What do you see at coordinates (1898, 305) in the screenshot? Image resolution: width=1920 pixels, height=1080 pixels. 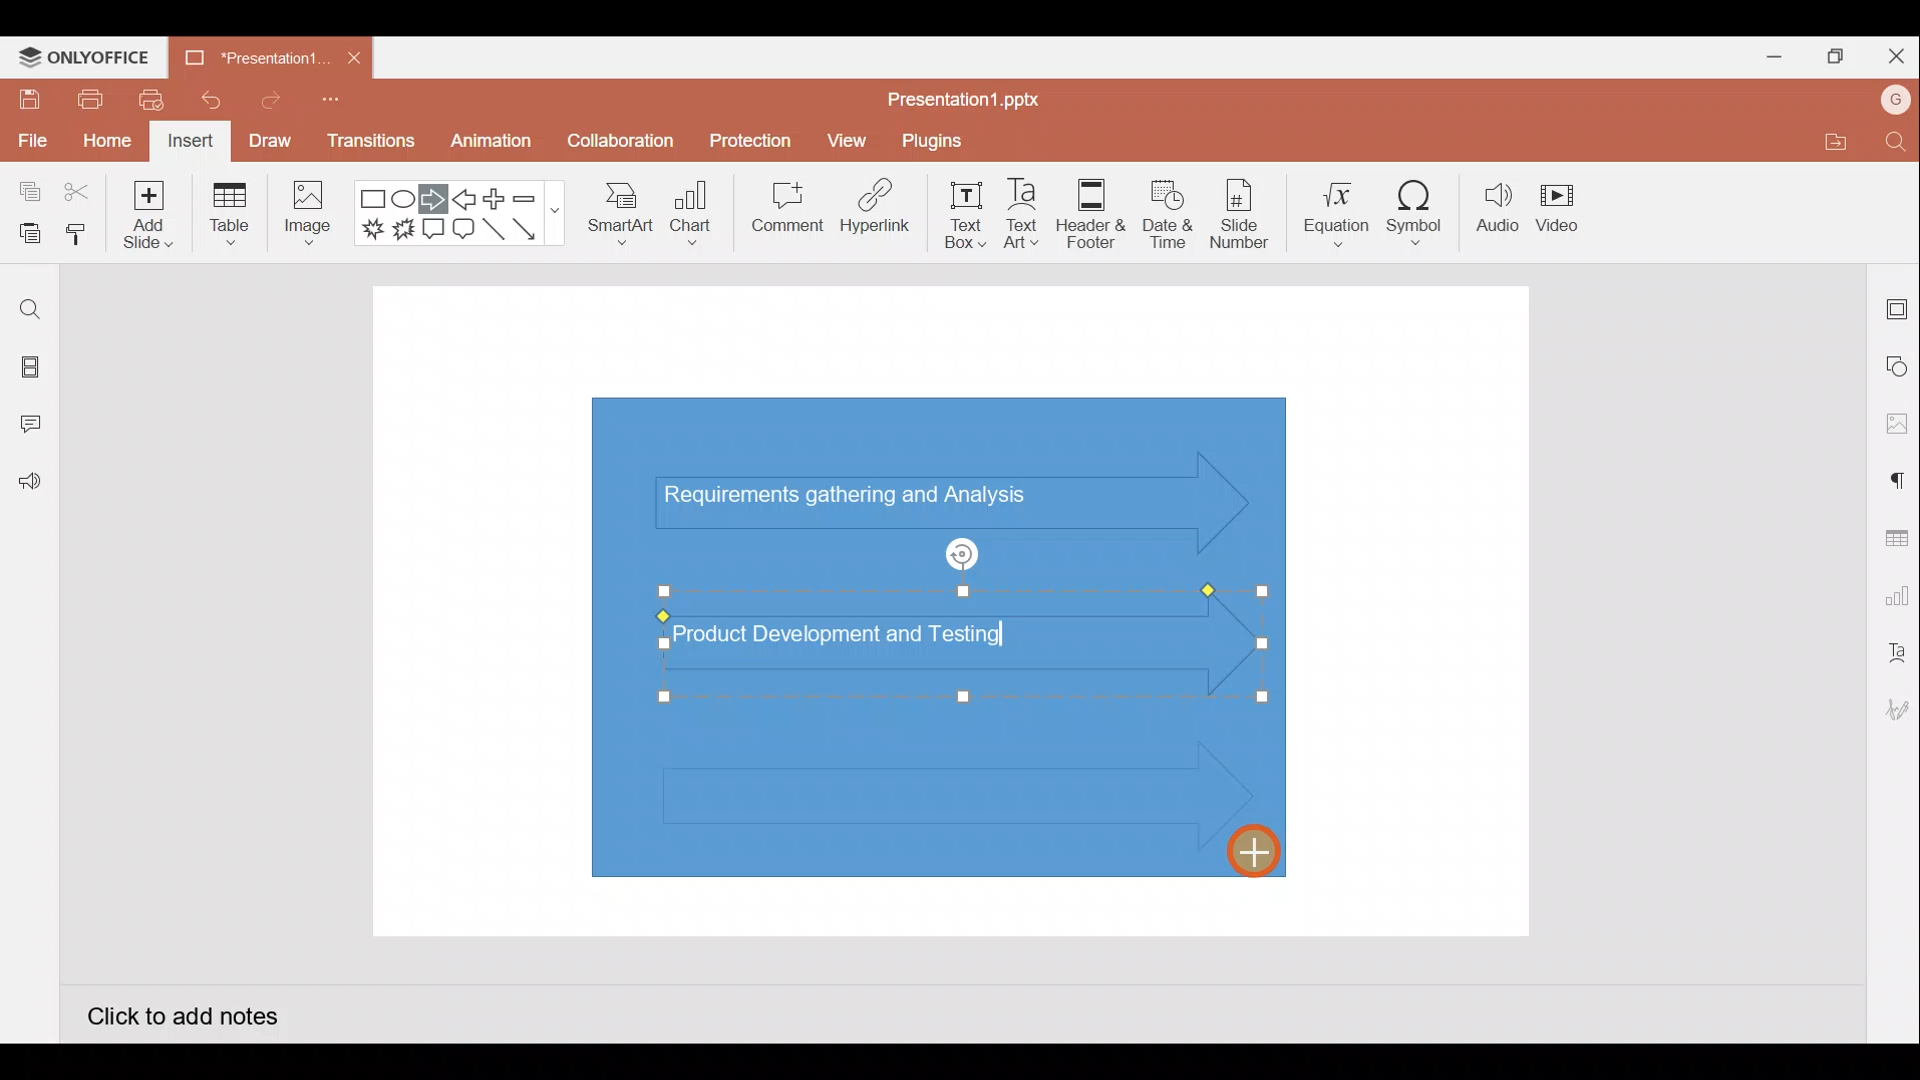 I see `Slide settings` at bounding box center [1898, 305].